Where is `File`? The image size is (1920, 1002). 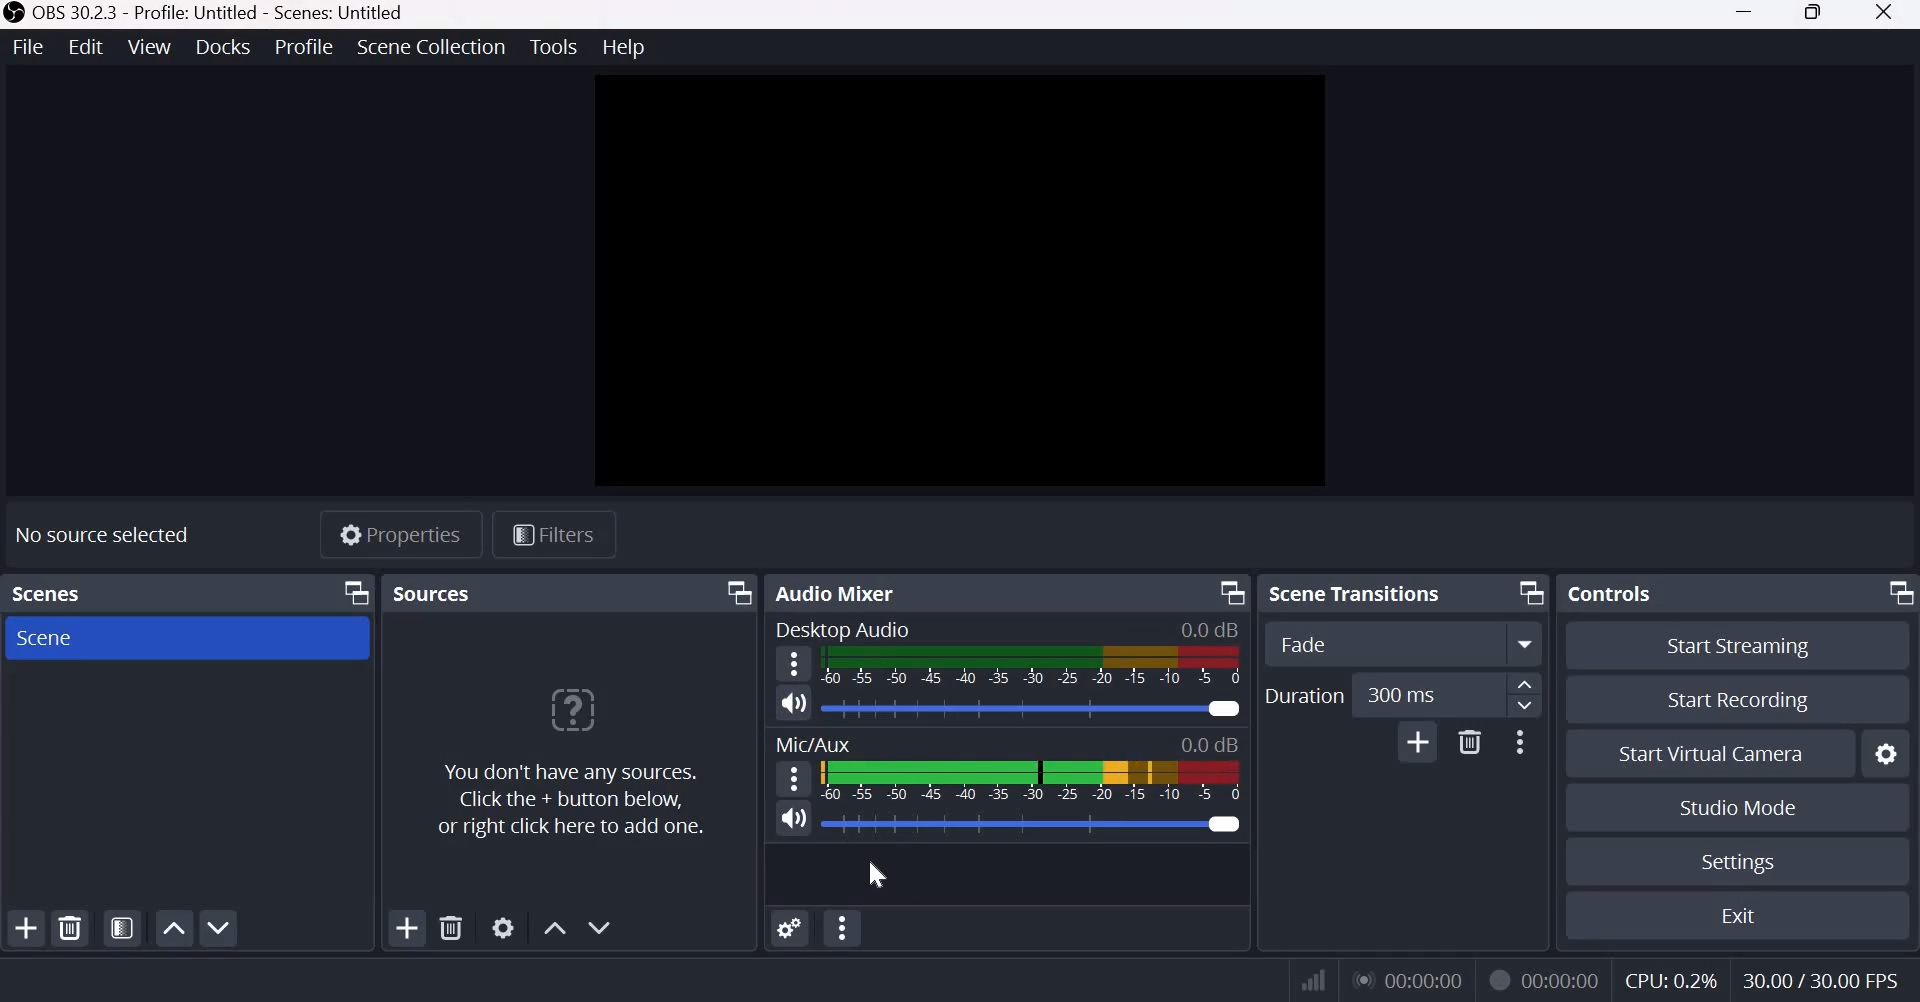
File is located at coordinates (28, 47).